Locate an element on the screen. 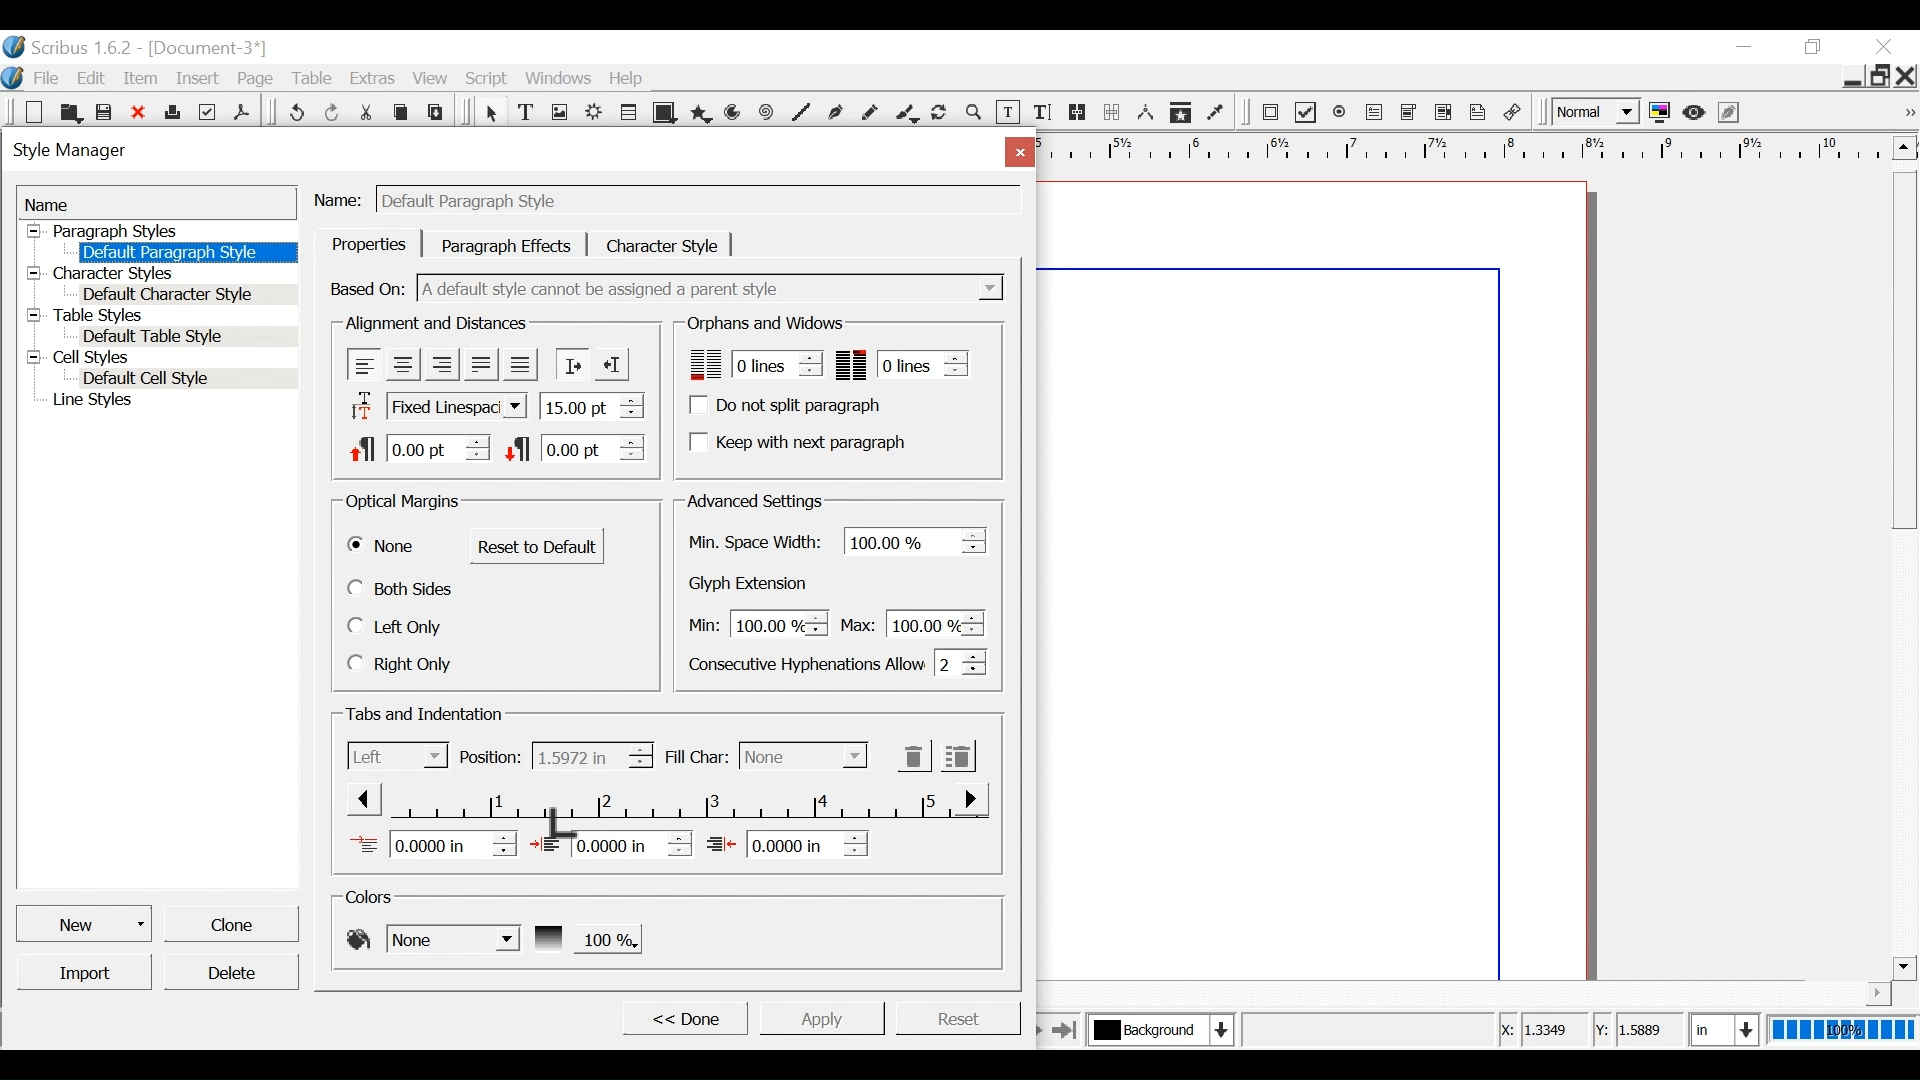 The width and height of the screenshot is (1920, 1080). Line is located at coordinates (799, 114).